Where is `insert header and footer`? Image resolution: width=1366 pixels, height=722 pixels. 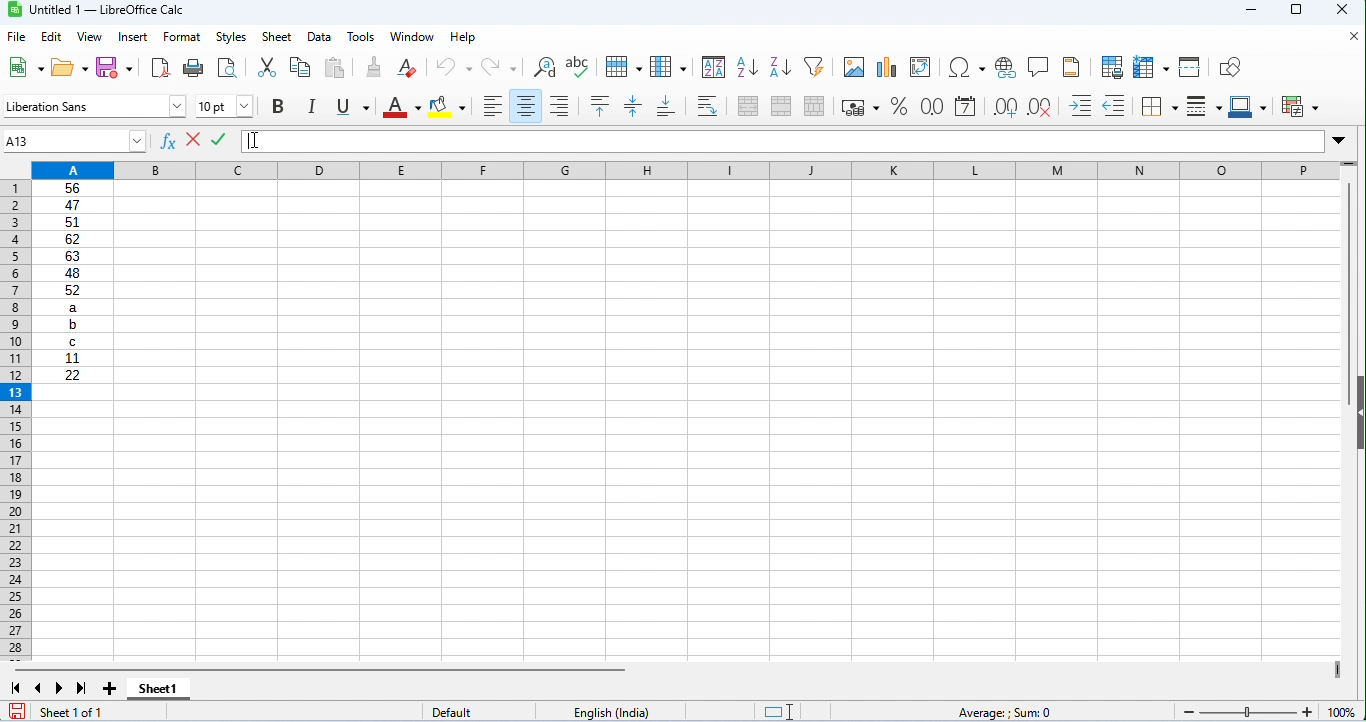 insert header and footer is located at coordinates (1072, 66).